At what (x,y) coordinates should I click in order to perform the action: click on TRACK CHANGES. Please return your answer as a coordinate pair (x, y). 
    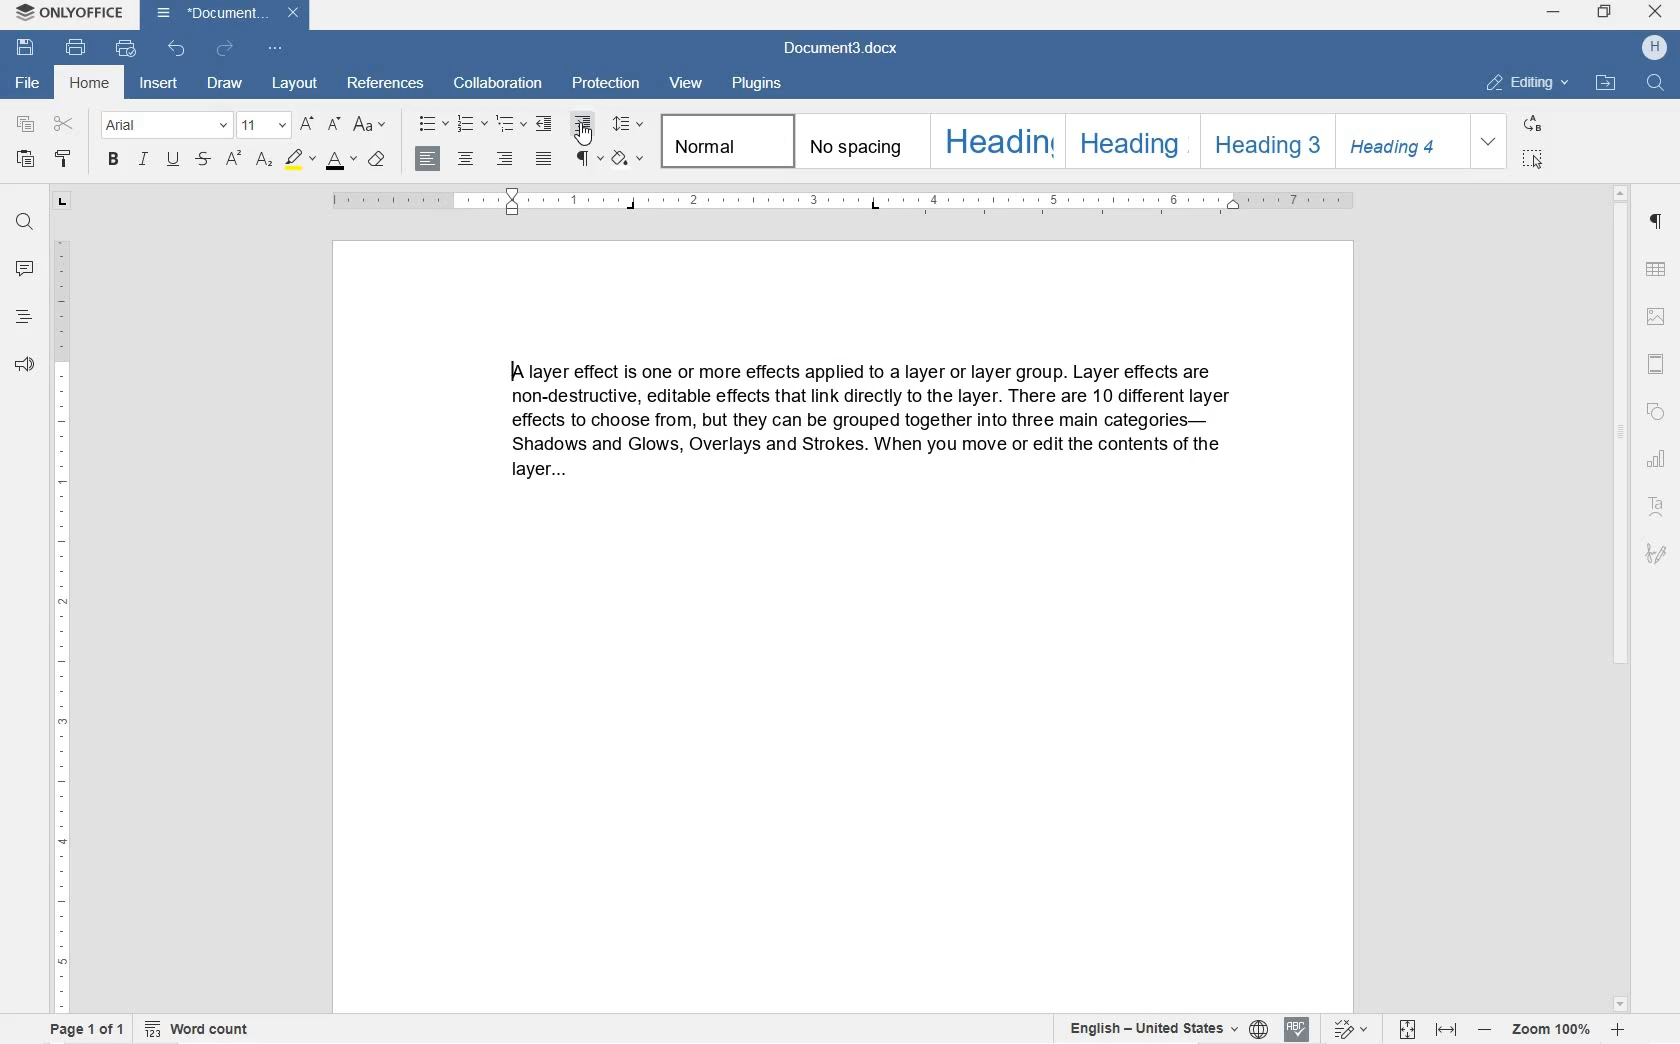
    Looking at the image, I should click on (1347, 1028).